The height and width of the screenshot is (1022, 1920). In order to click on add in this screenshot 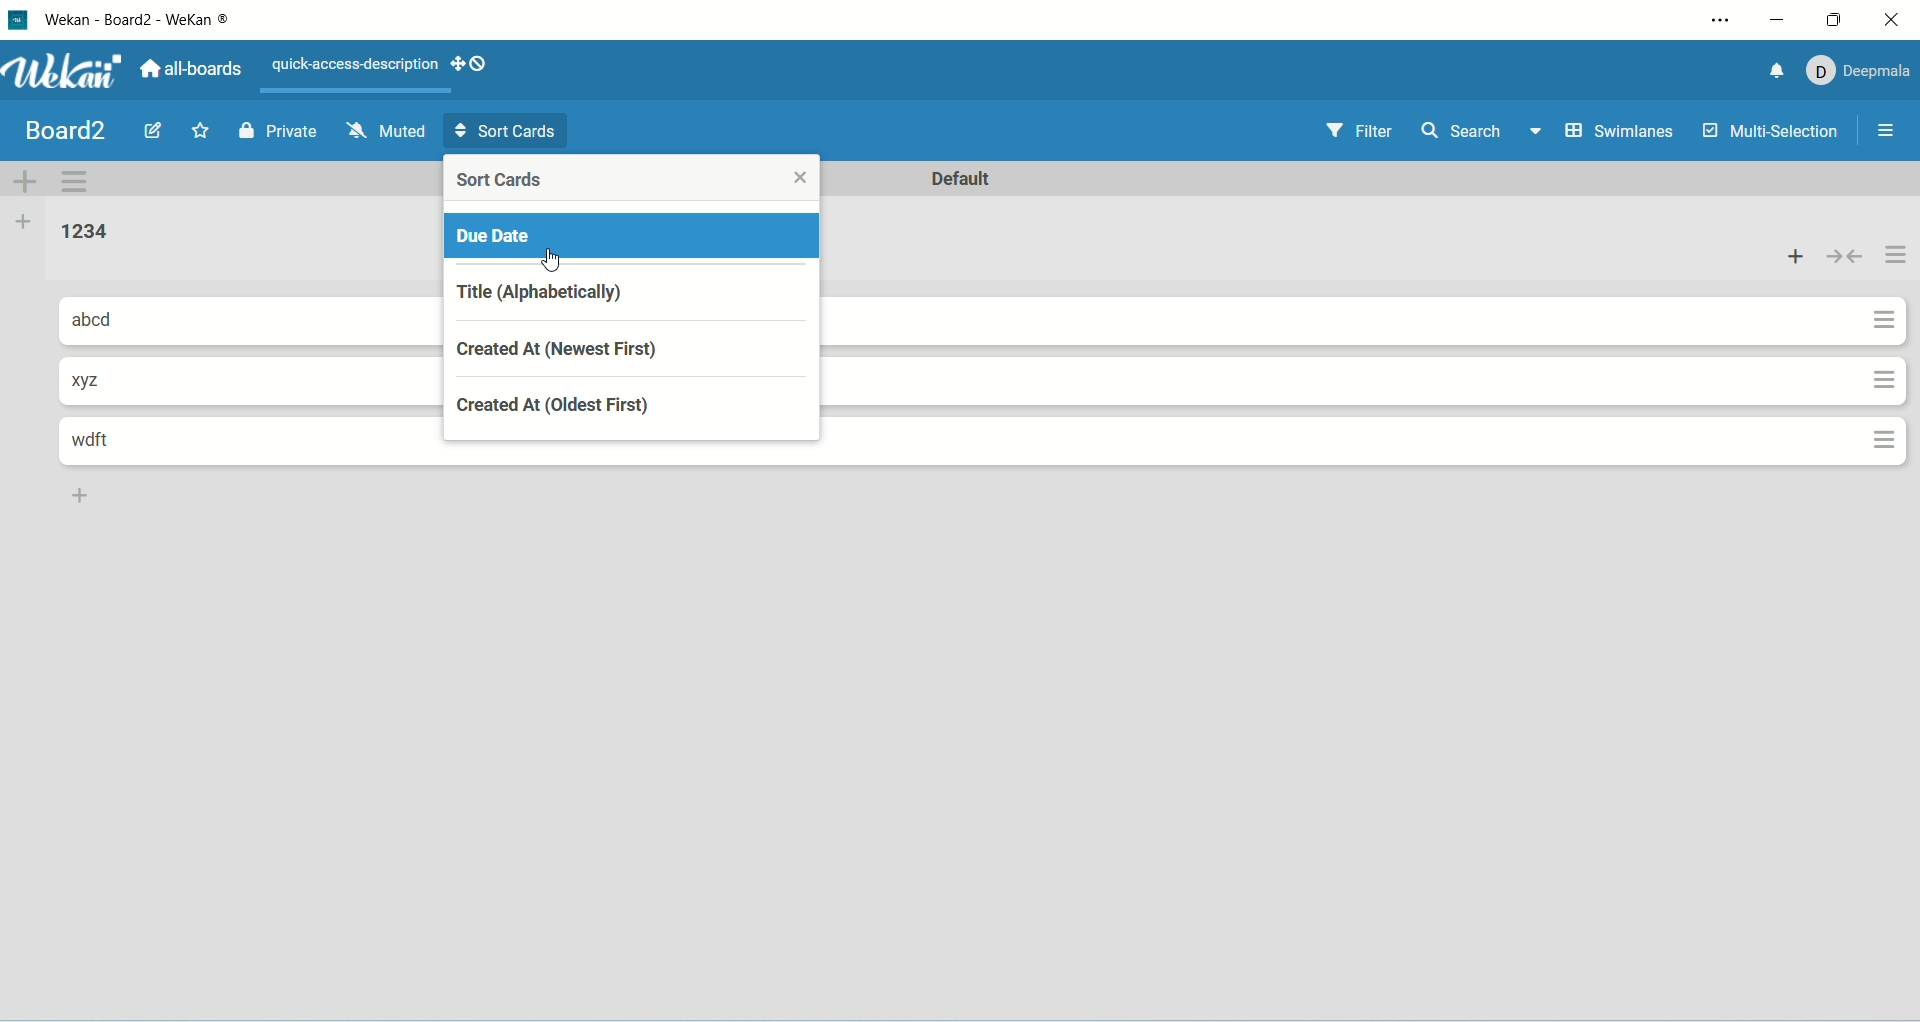, I will do `click(1795, 258)`.